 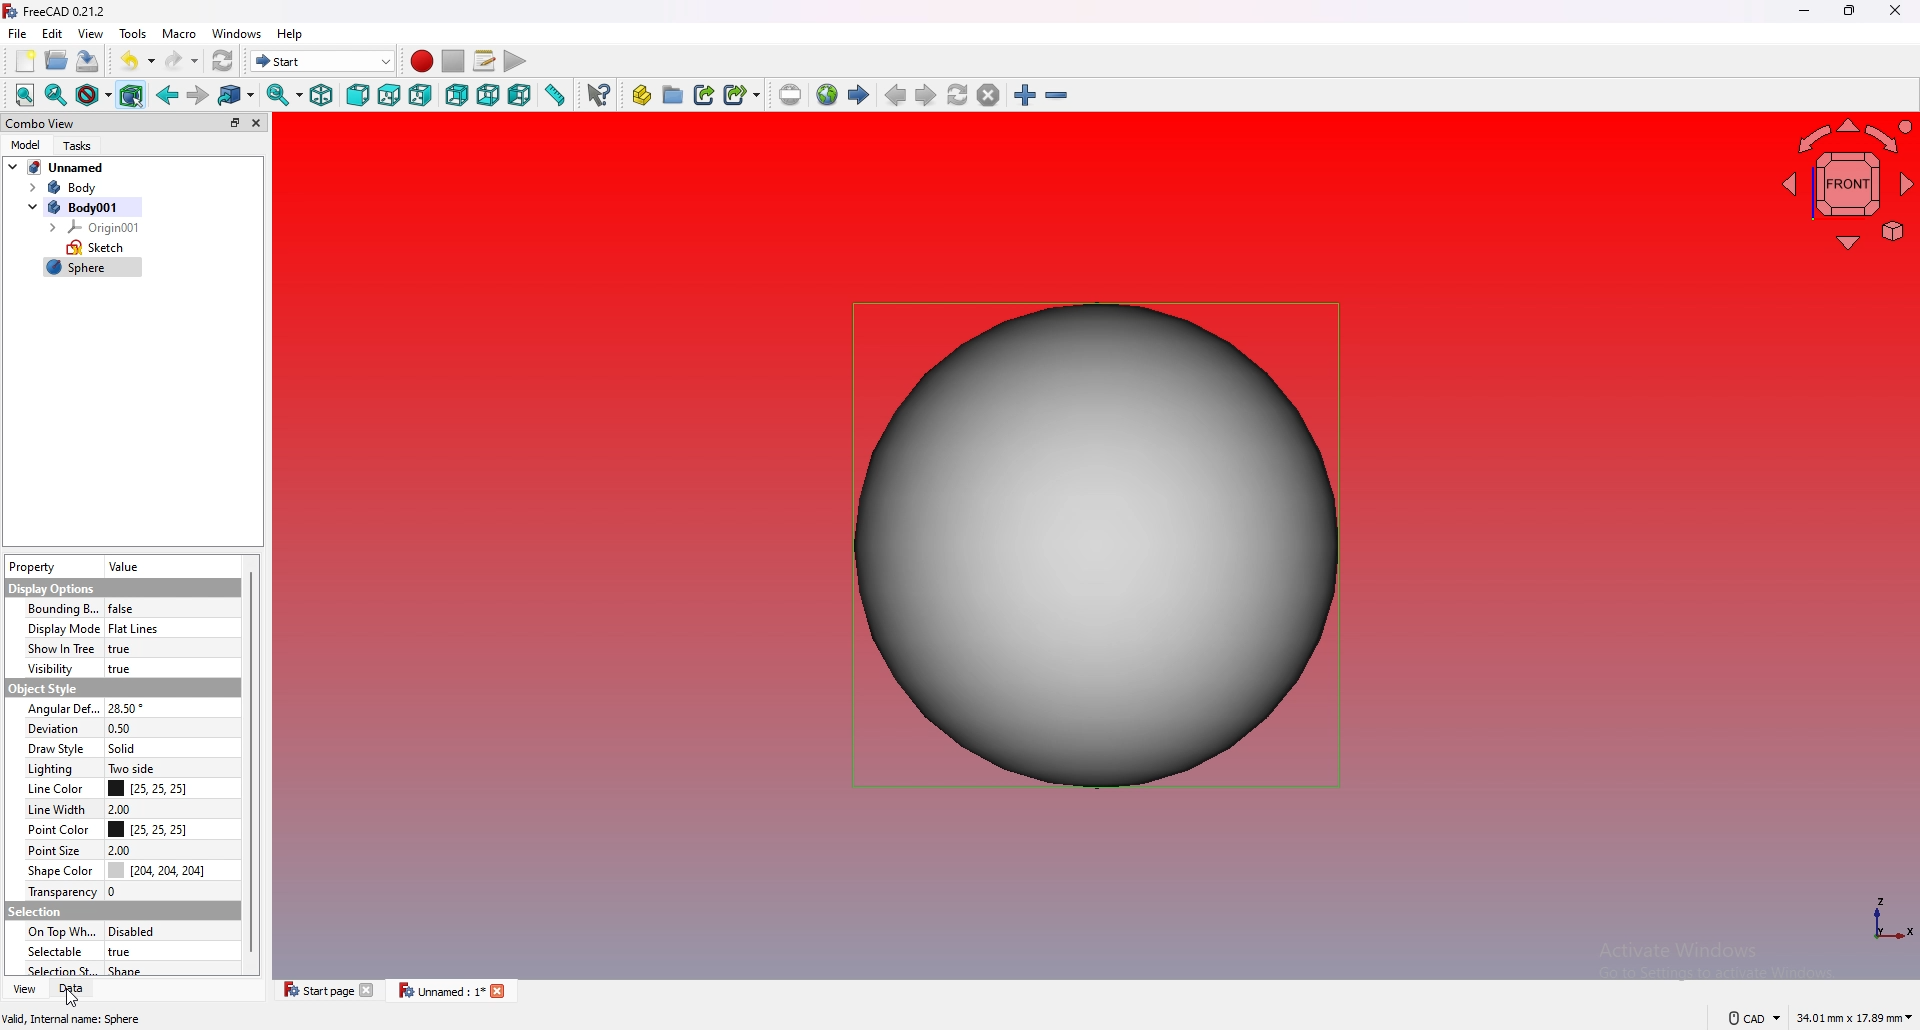 I want to click on help, so click(x=291, y=34).